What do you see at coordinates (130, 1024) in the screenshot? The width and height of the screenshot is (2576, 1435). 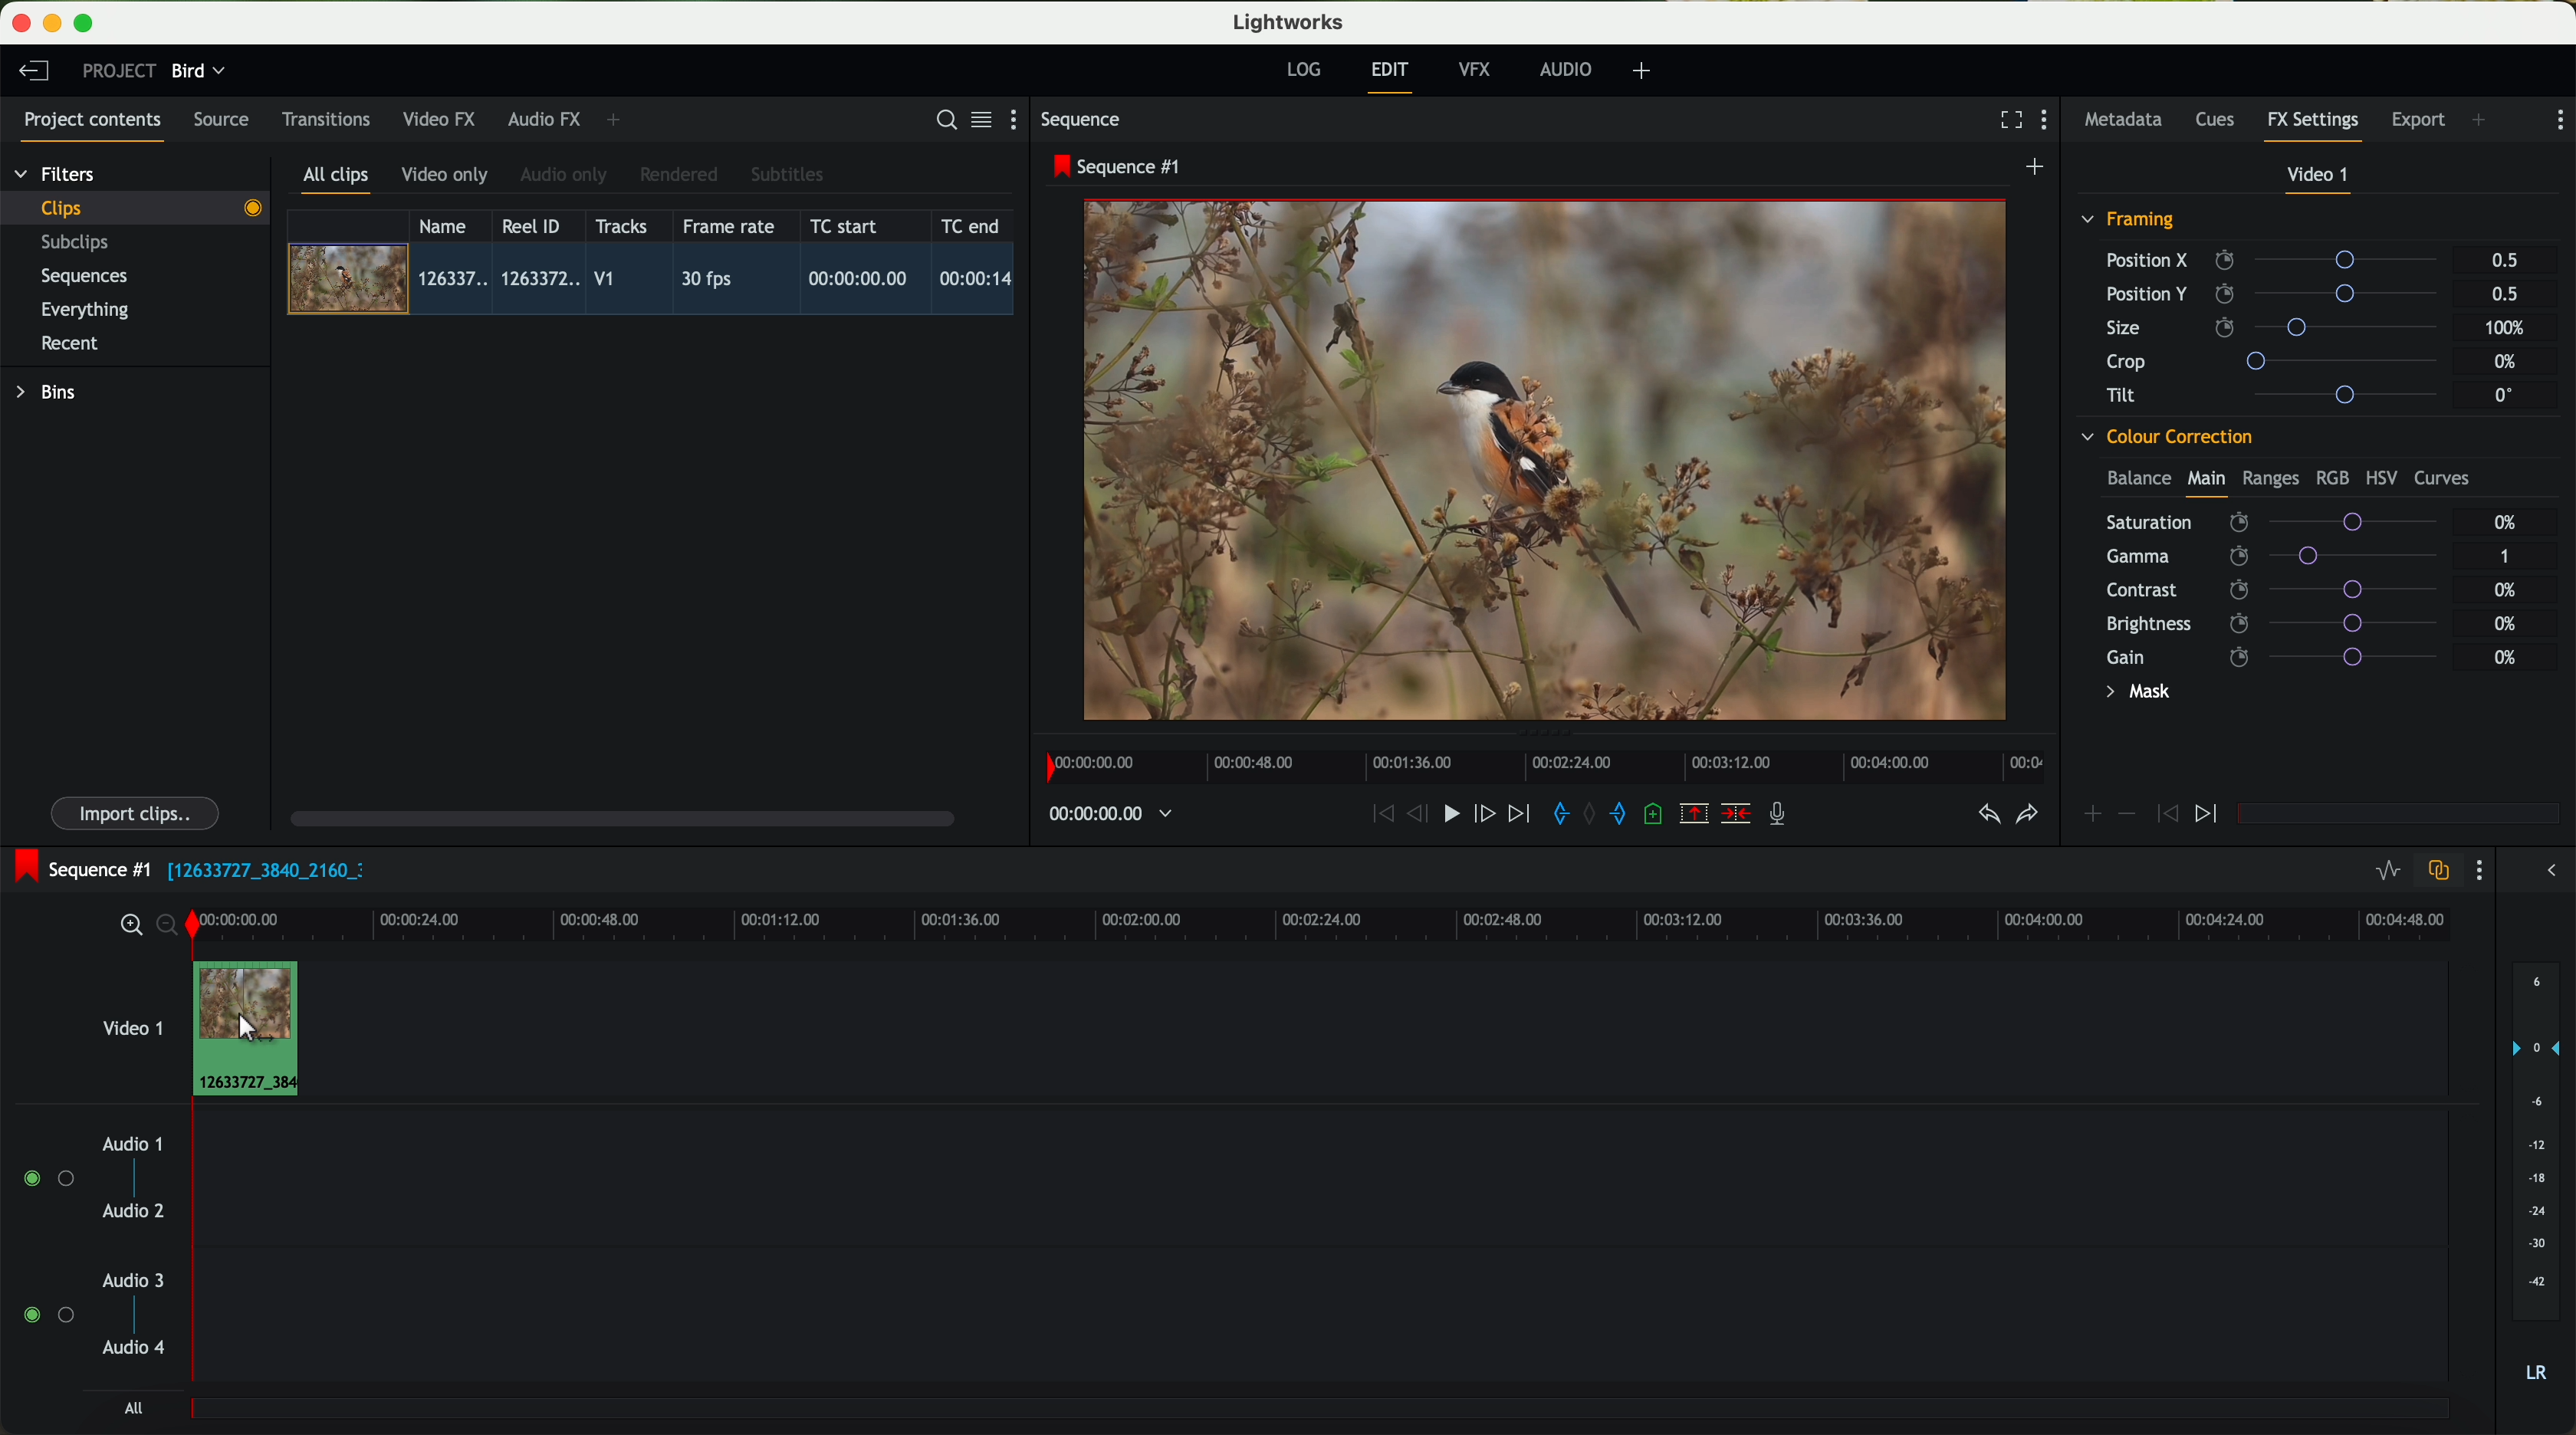 I see `video 1` at bounding box center [130, 1024].